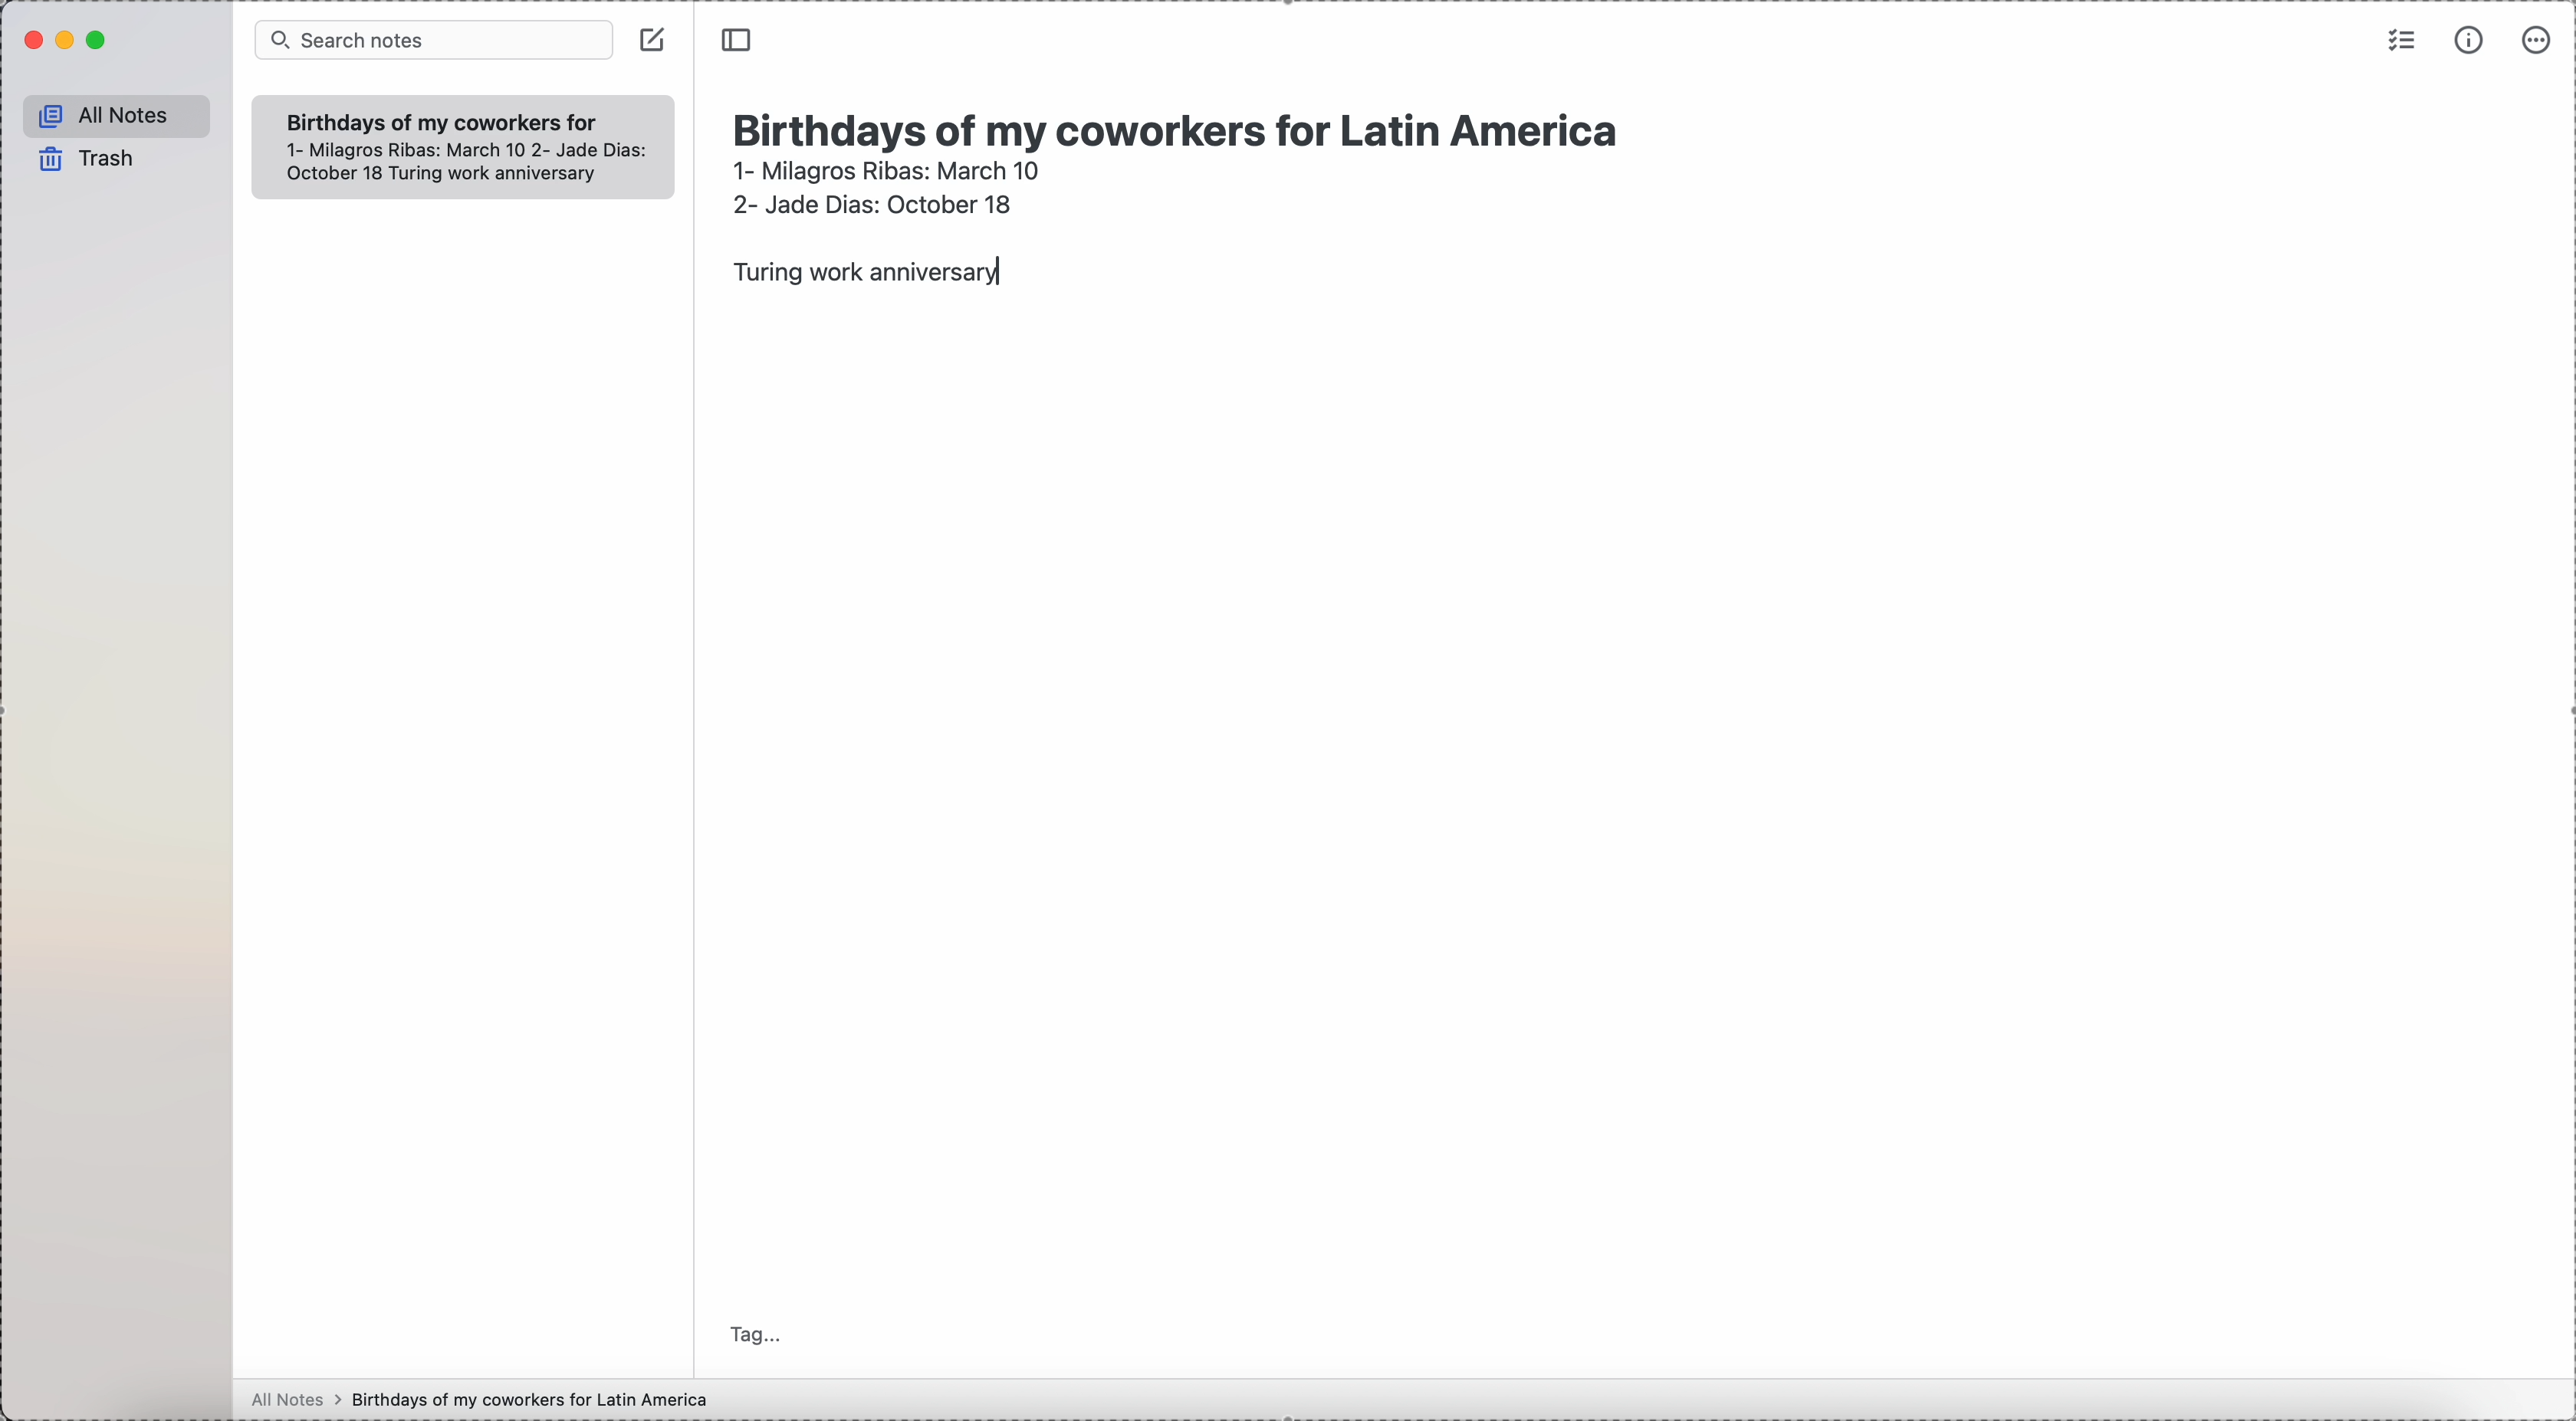  Describe the element at coordinates (2472, 39) in the screenshot. I see `metrics` at that location.